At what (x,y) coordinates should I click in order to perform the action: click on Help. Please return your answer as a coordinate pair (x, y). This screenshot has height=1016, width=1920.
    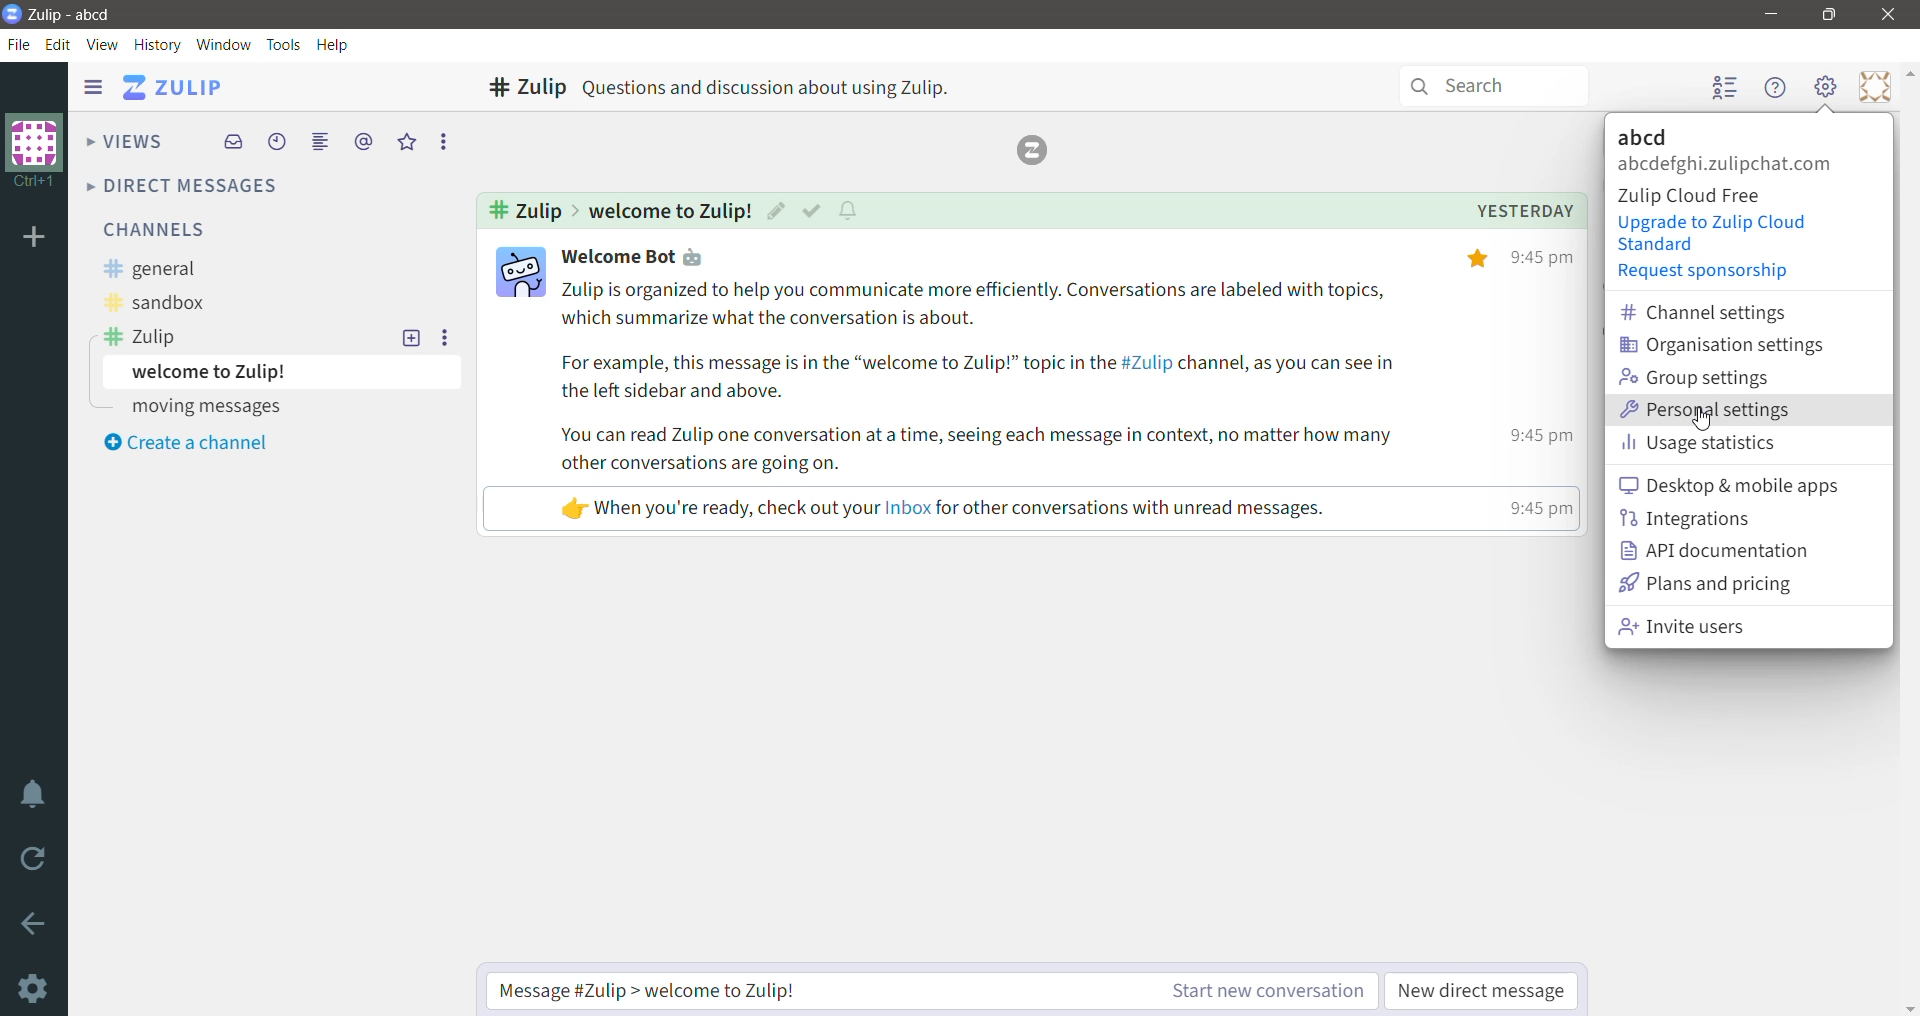
    Looking at the image, I should click on (334, 46).